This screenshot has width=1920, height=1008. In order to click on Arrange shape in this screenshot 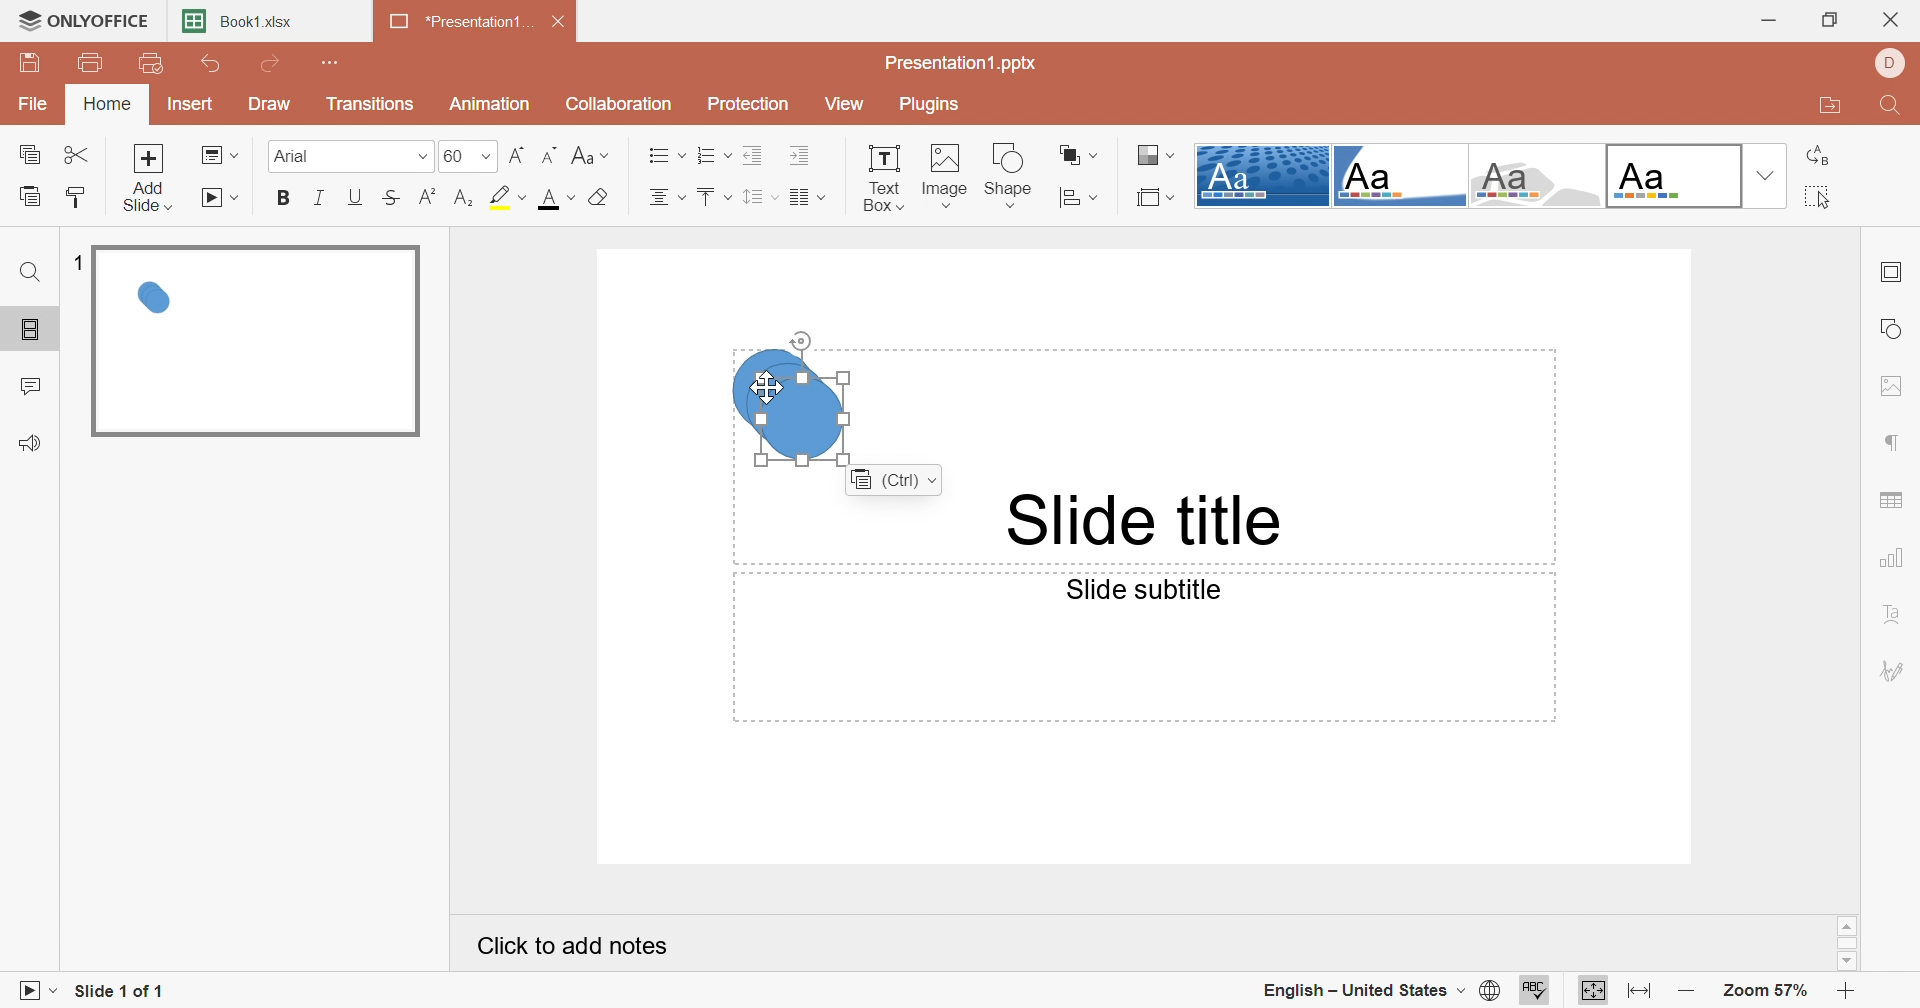, I will do `click(1078, 153)`.